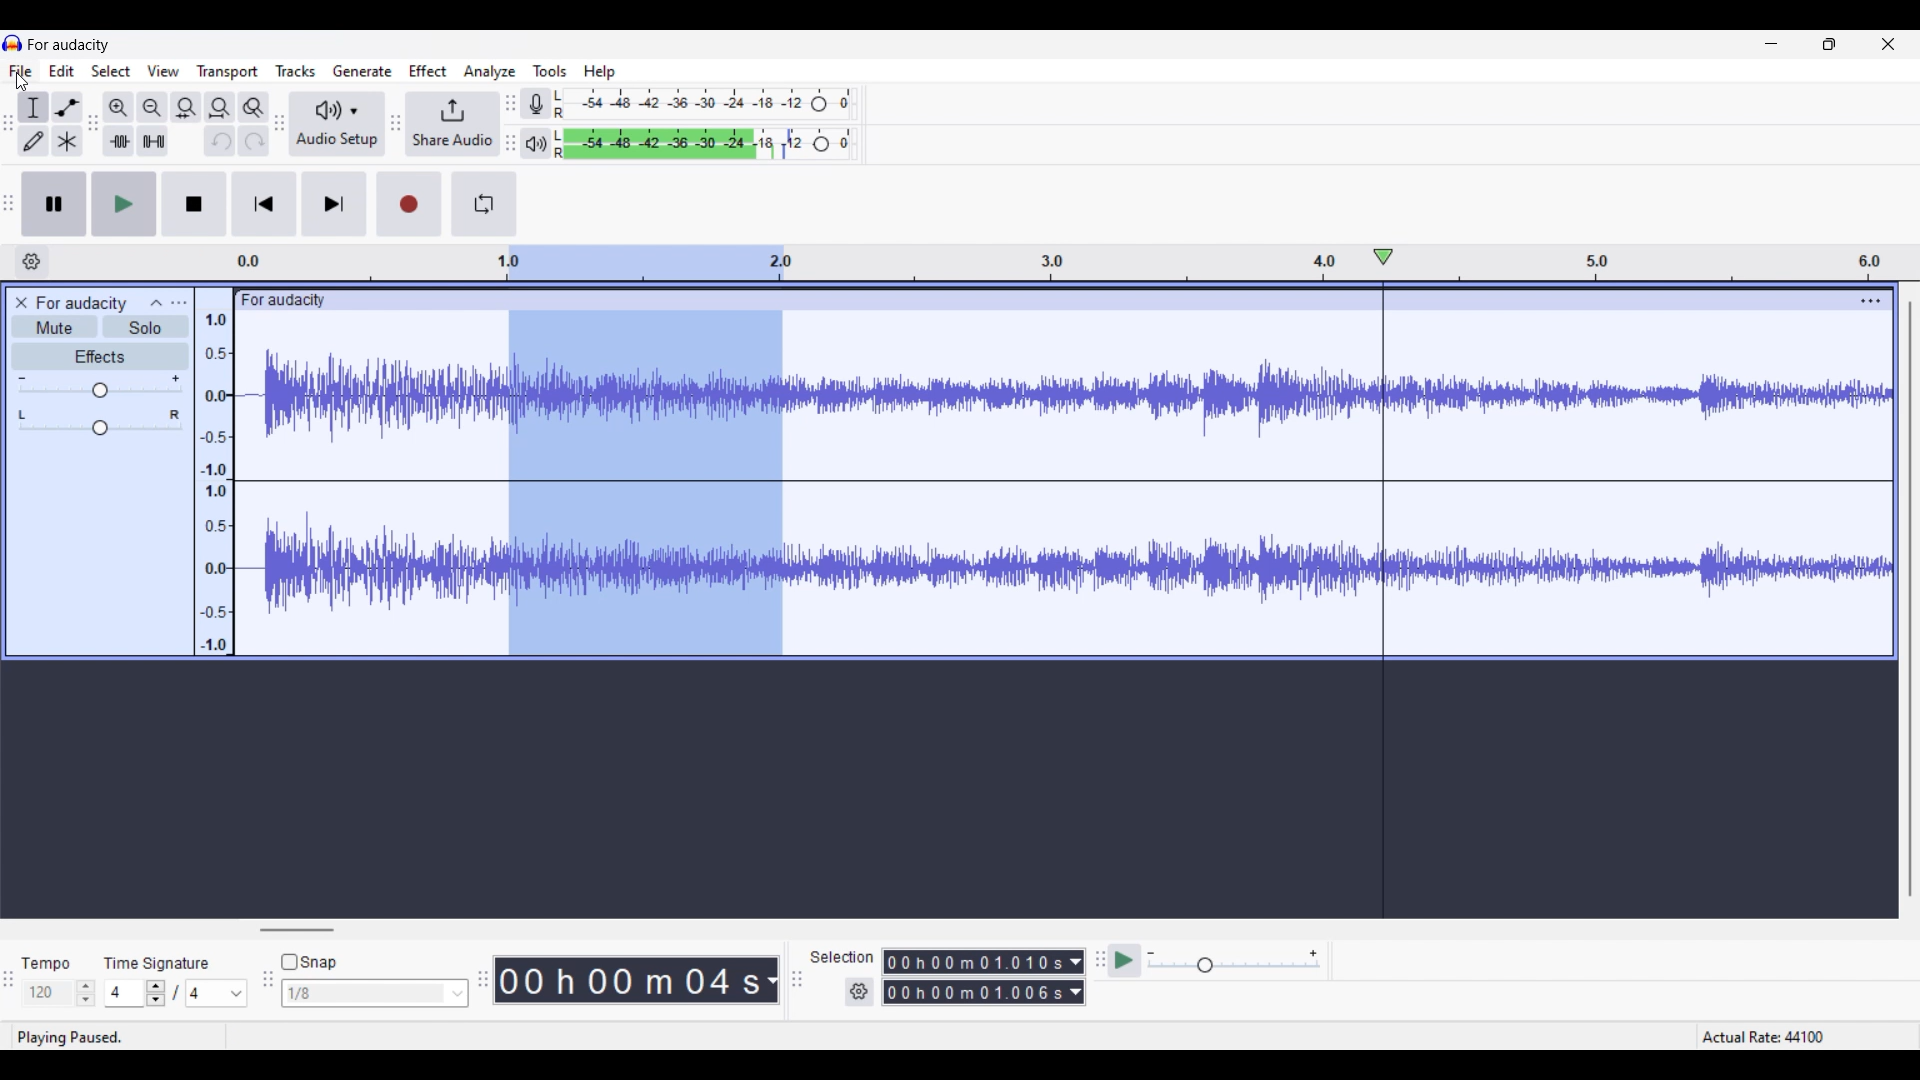 The height and width of the screenshot is (1080, 1920). I want to click on Minimize, so click(1772, 43).